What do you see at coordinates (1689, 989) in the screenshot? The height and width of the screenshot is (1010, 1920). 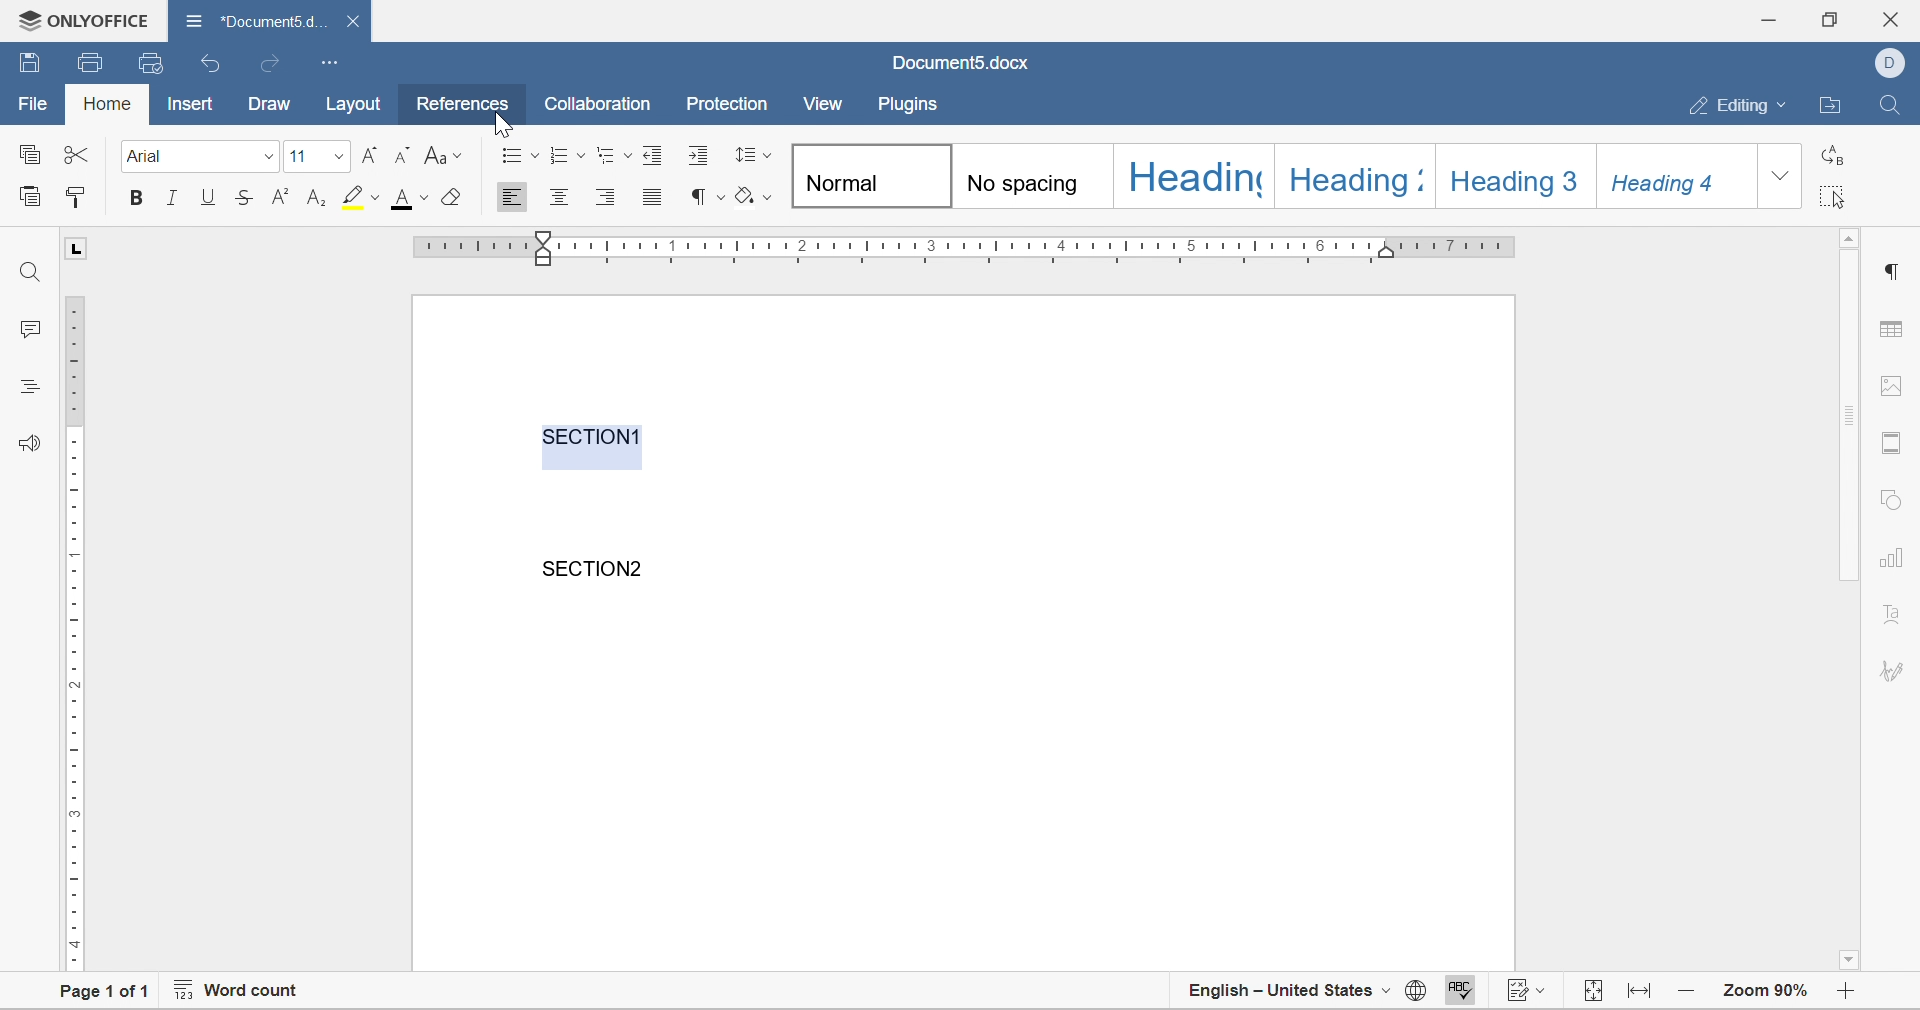 I see `zoom in` at bounding box center [1689, 989].